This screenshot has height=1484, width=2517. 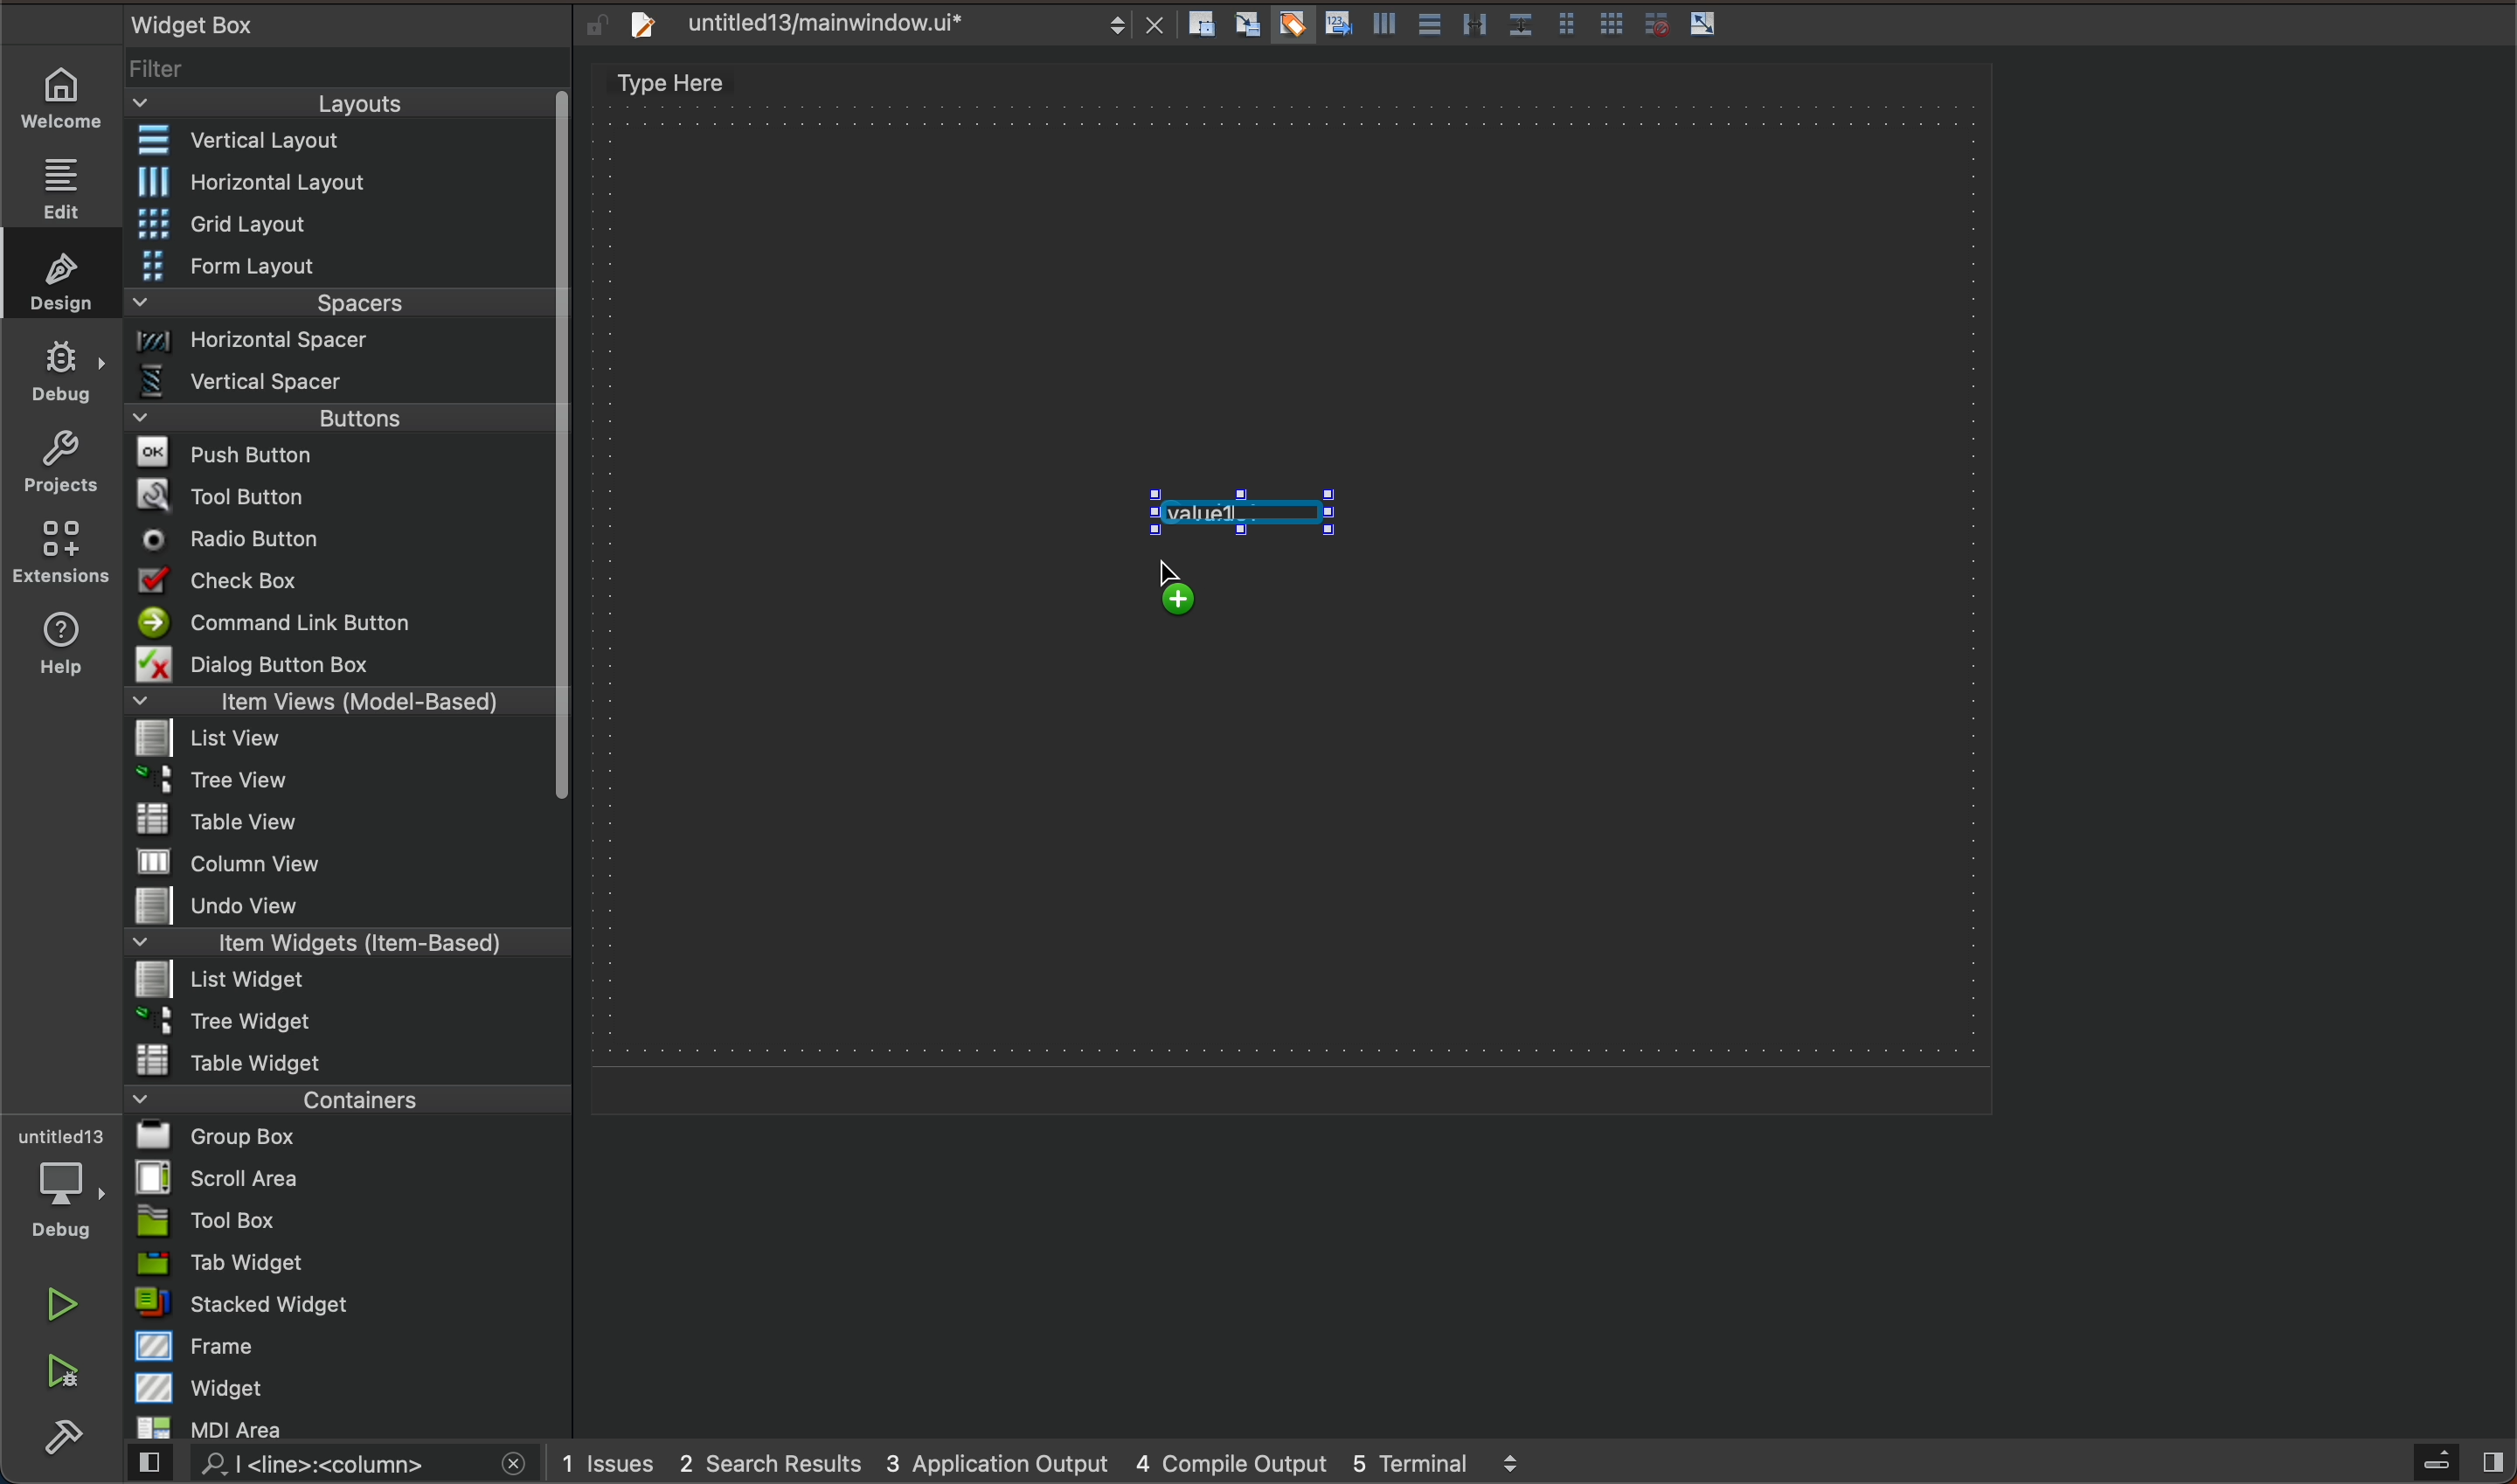 I want to click on run and debug, so click(x=65, y=1375).